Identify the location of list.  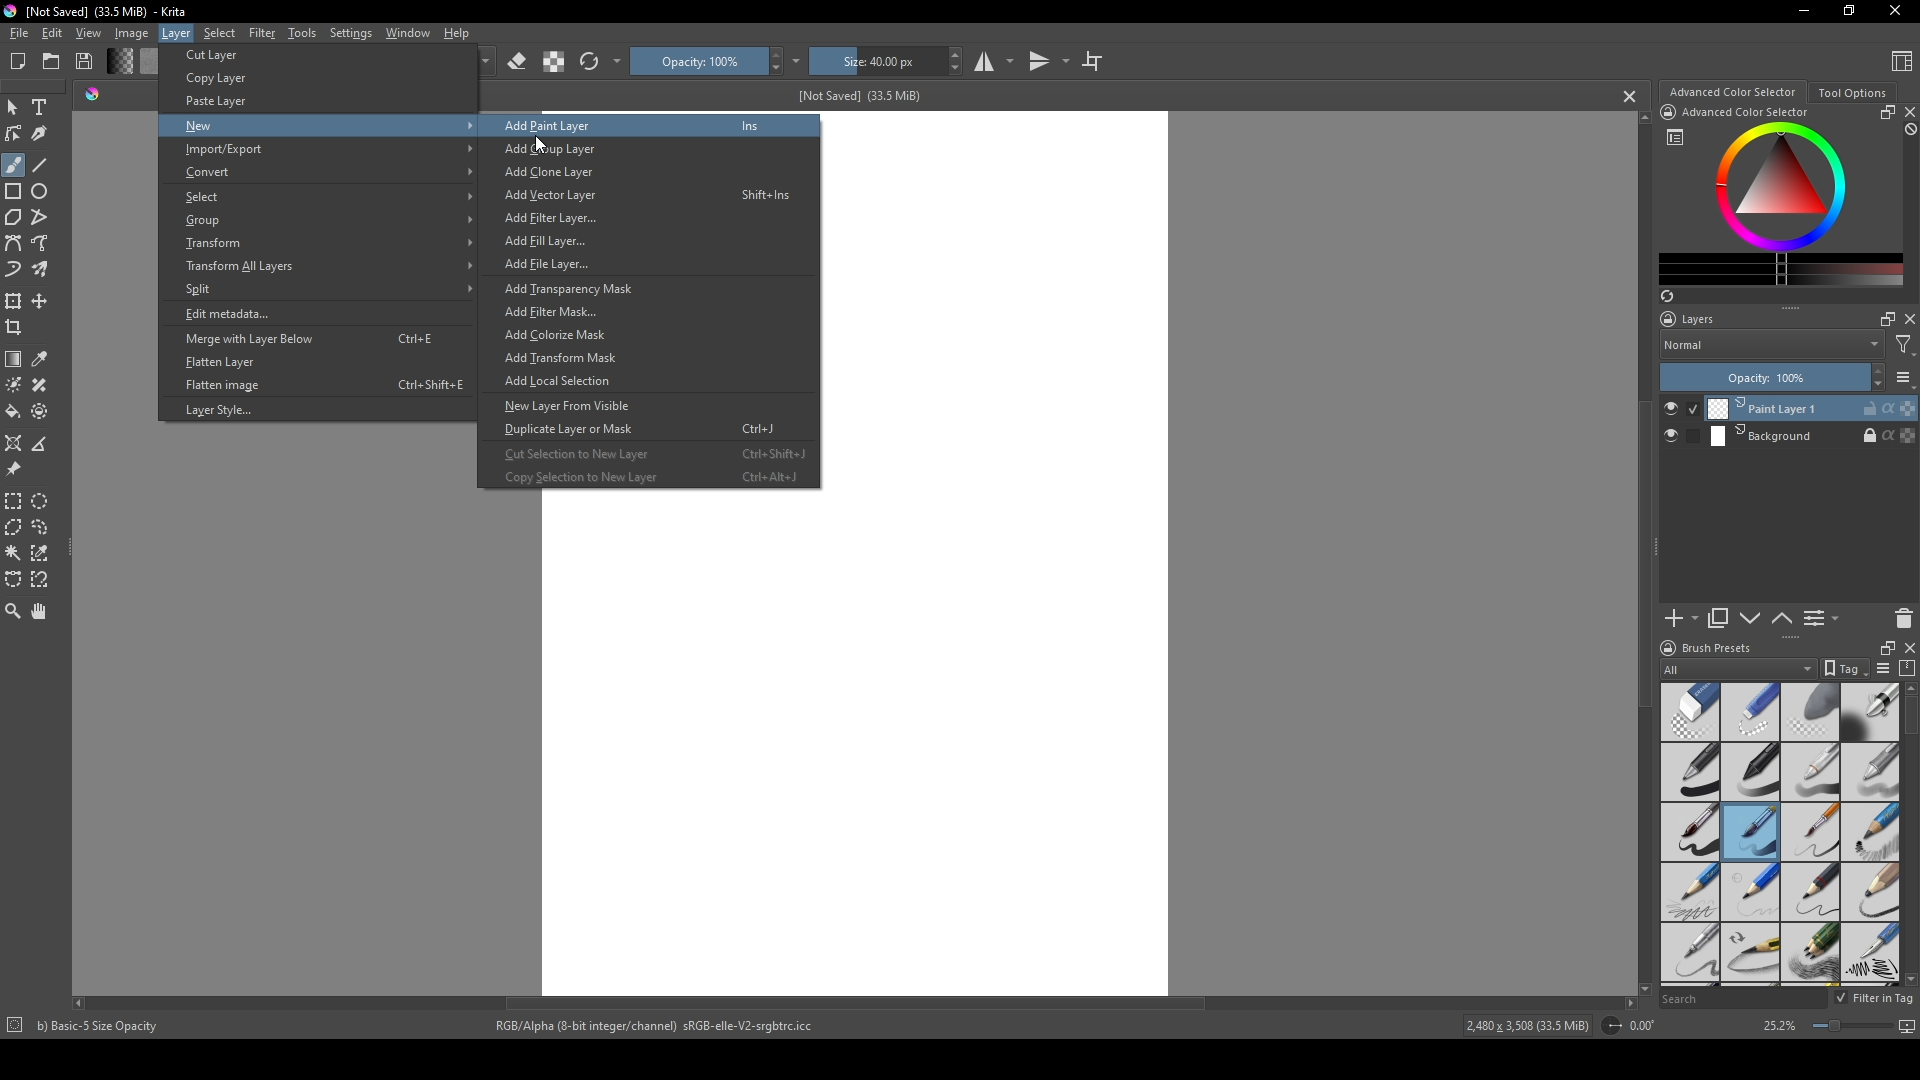
(1675, 137).